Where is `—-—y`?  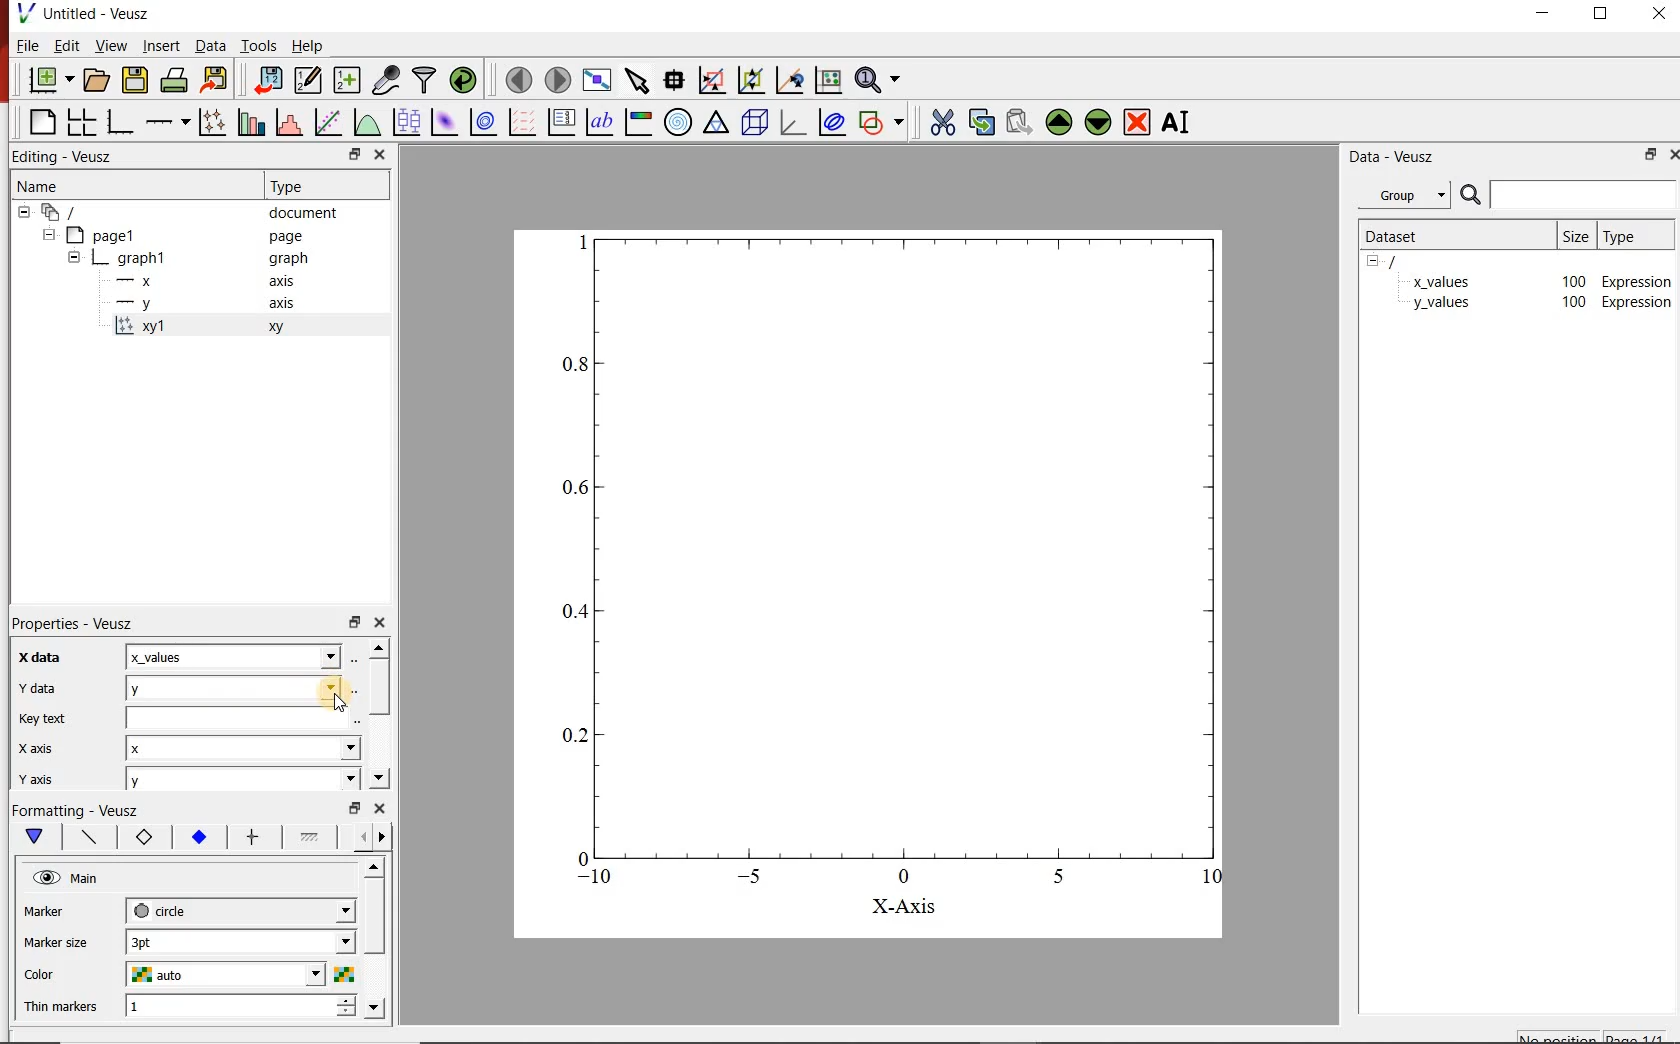 —-—y is located at coordinates (134, 304).